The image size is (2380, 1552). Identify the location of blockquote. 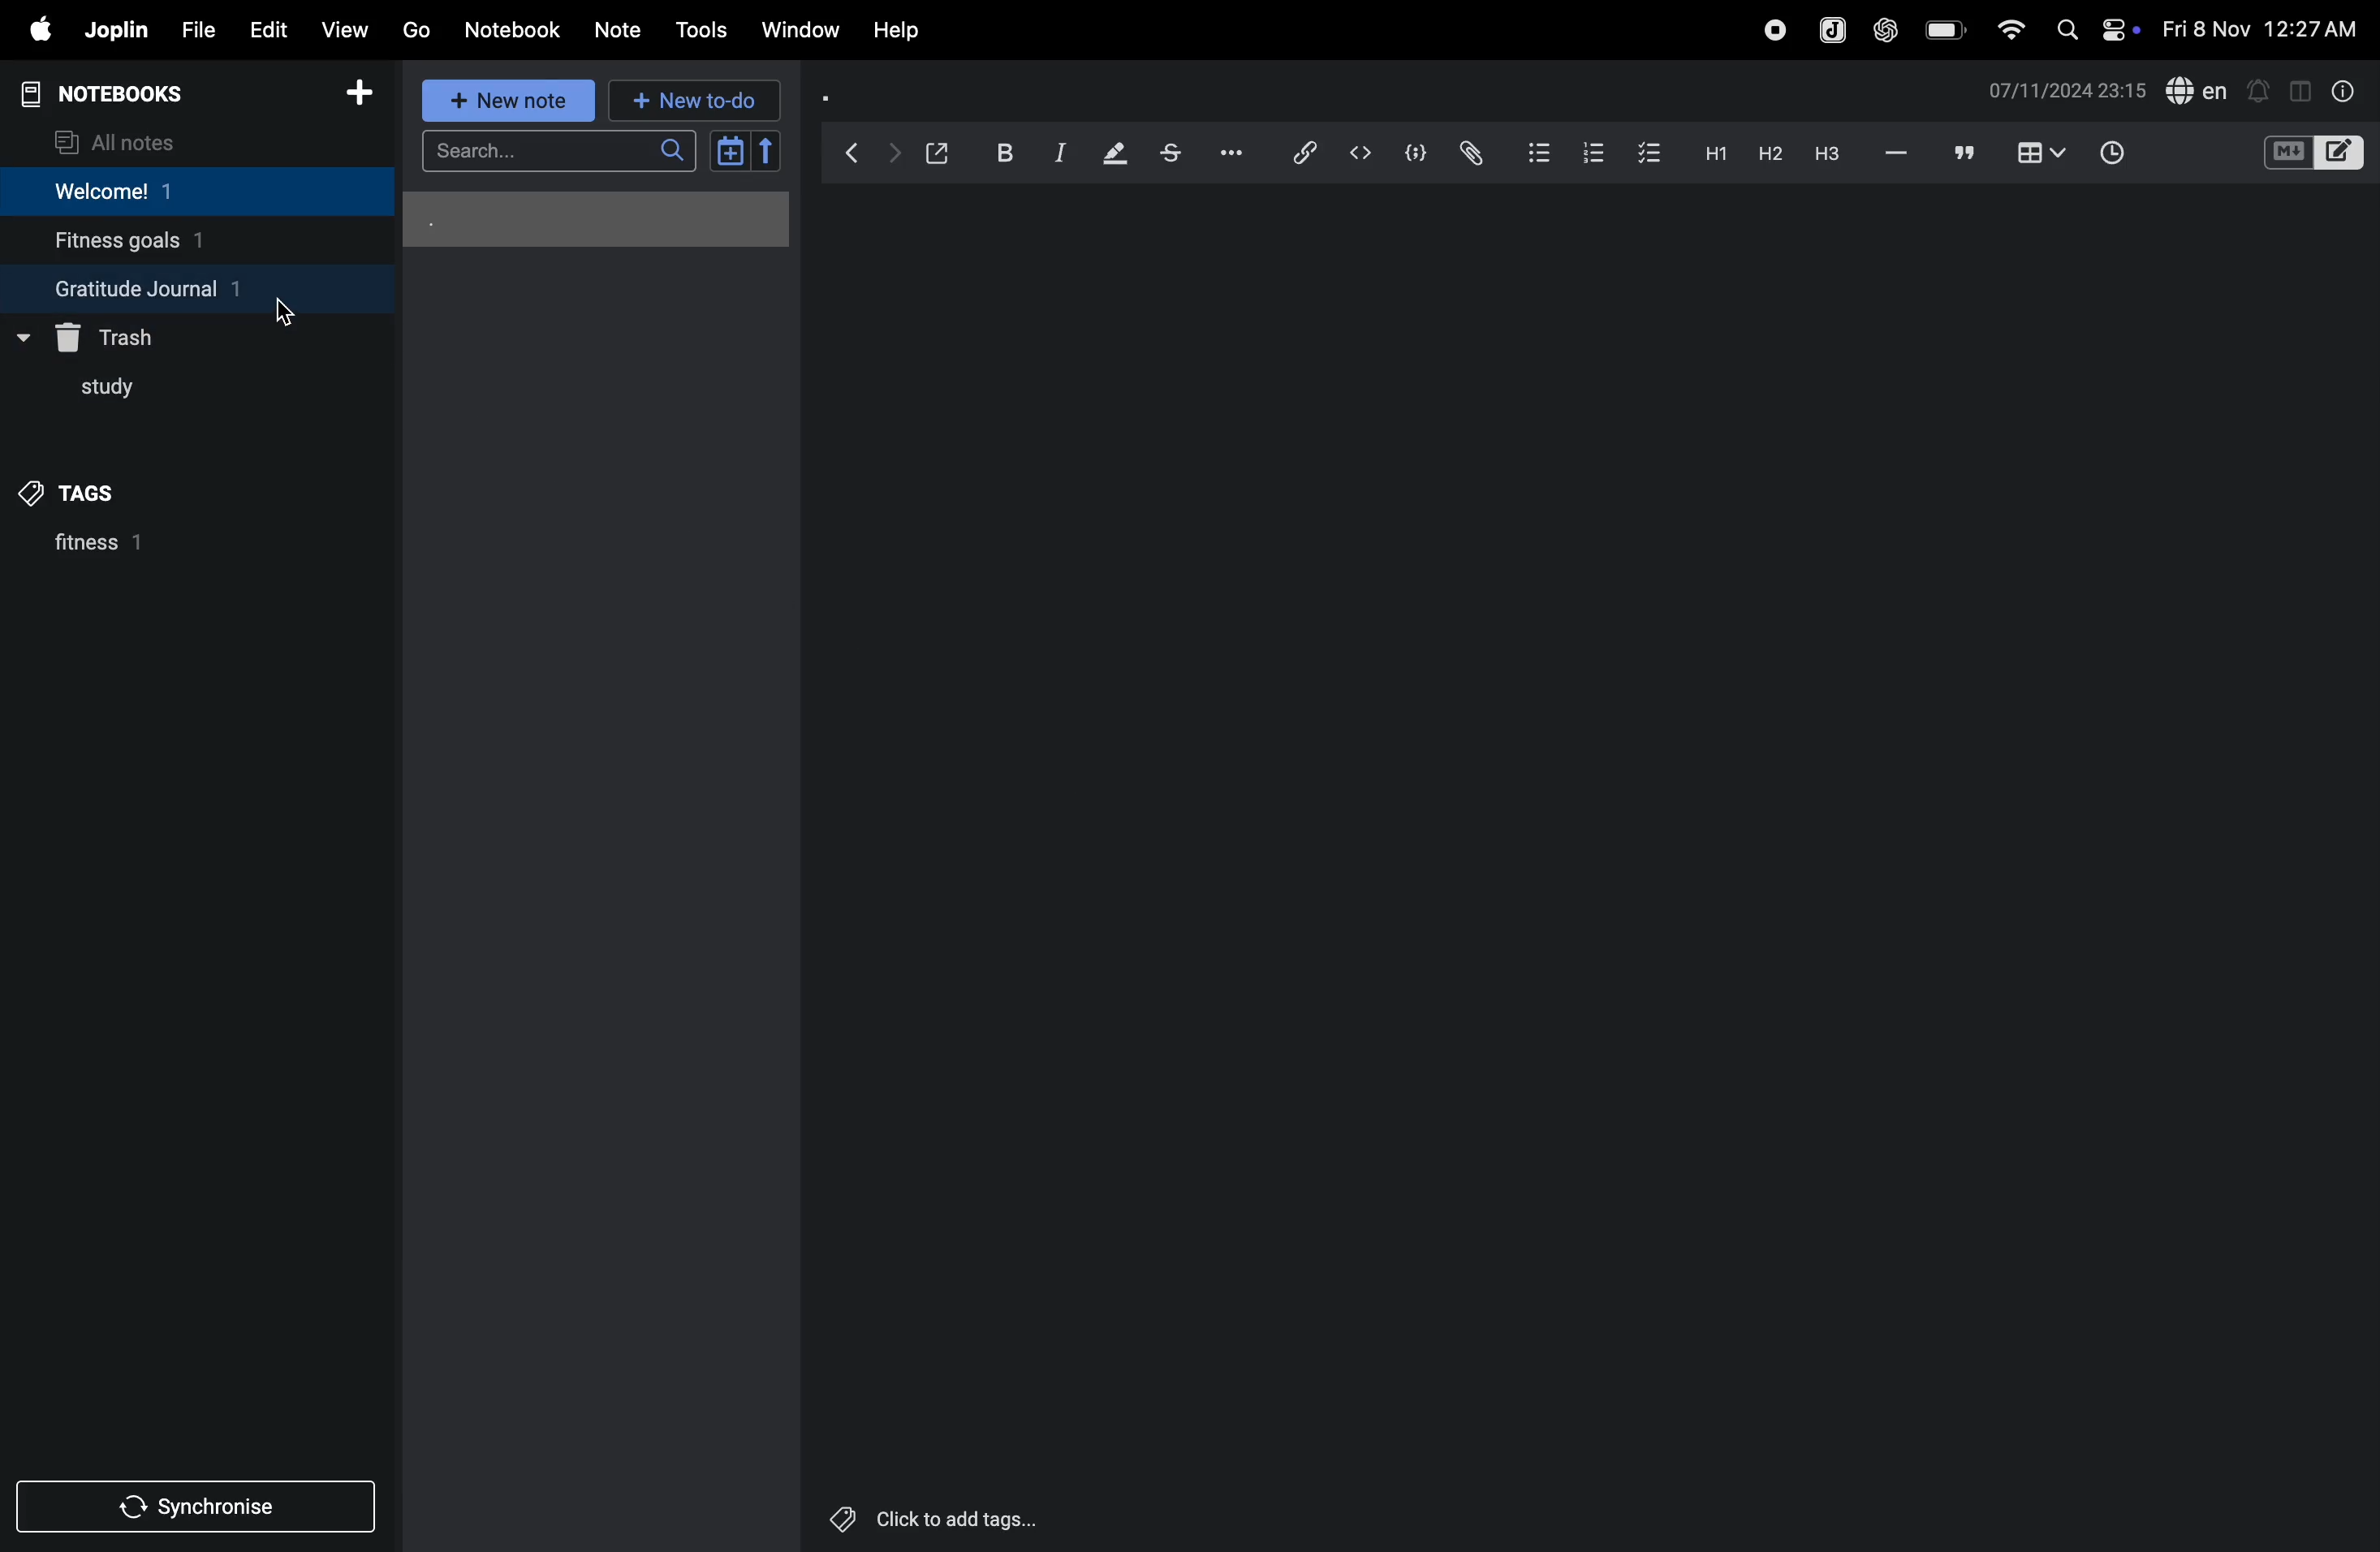
(1965, 153).